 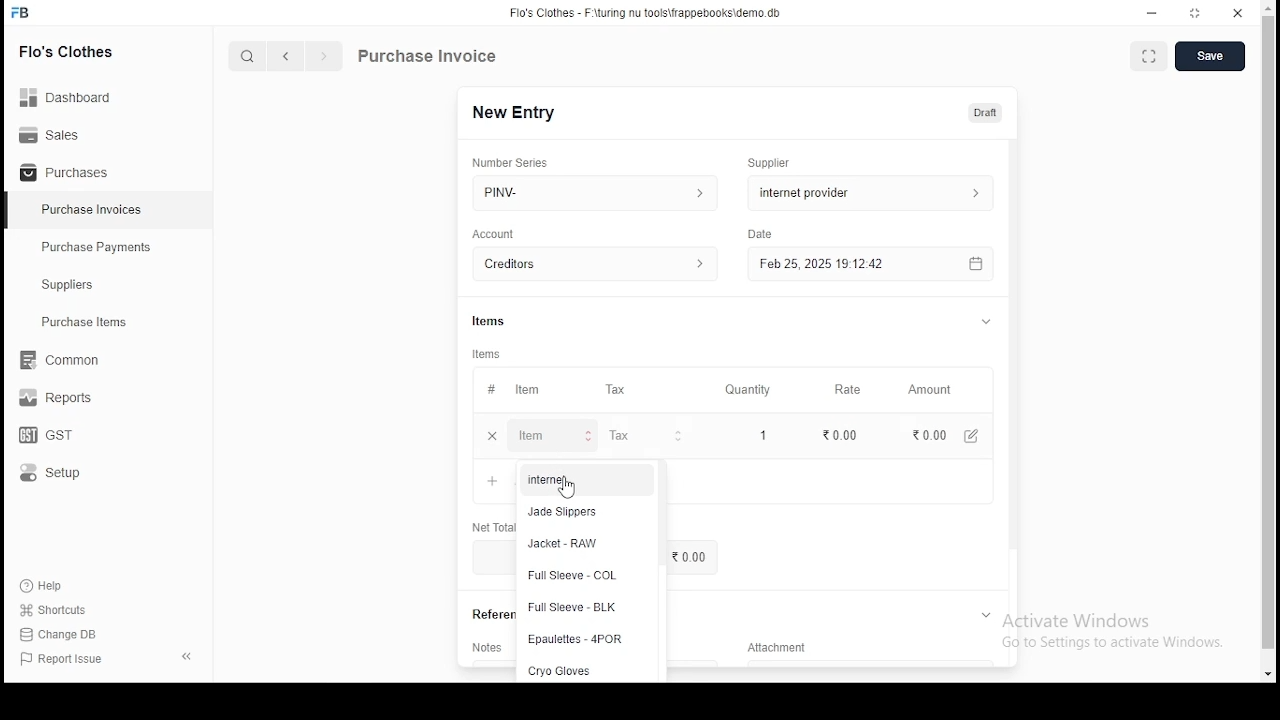 What do you see at coordinates (486, 647) in the screenshot?
I see `notes` at bounding box center [486, 647].